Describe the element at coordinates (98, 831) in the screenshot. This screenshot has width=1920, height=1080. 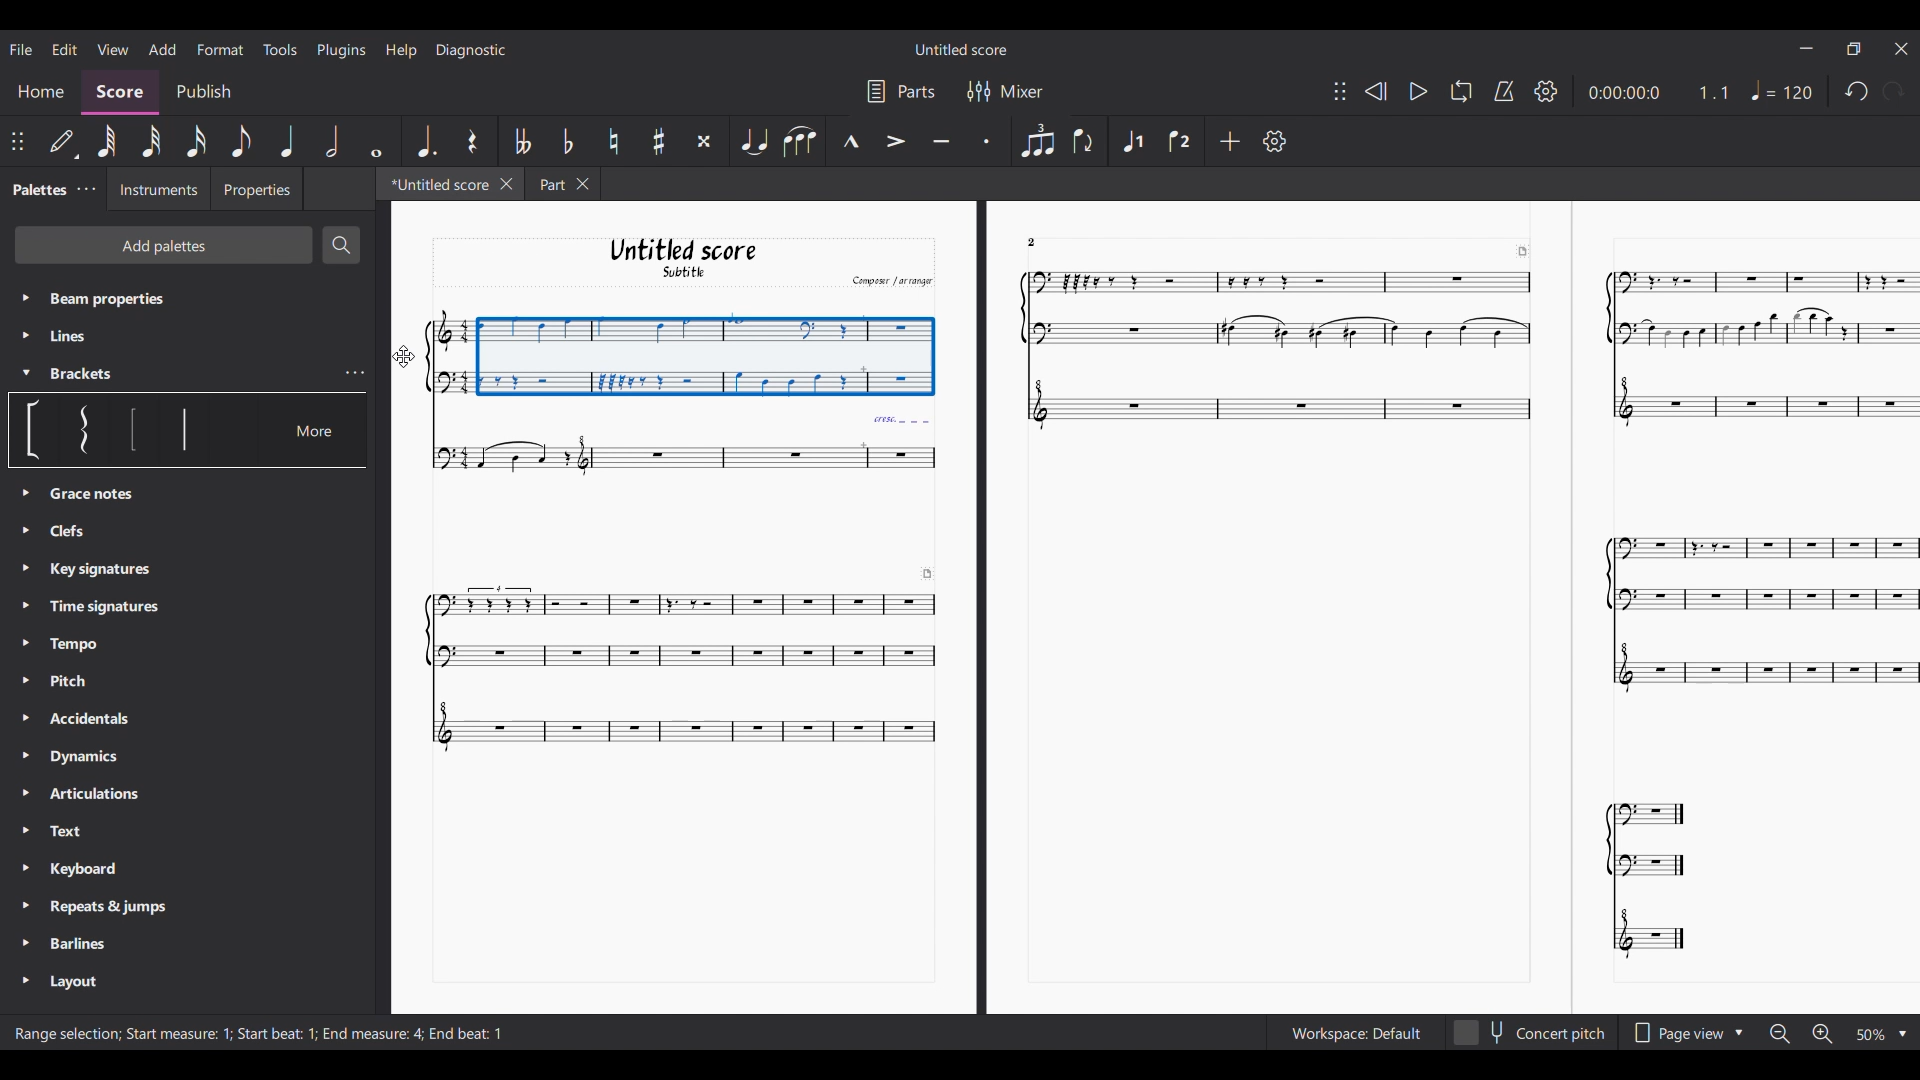
I see `Text` at that location.